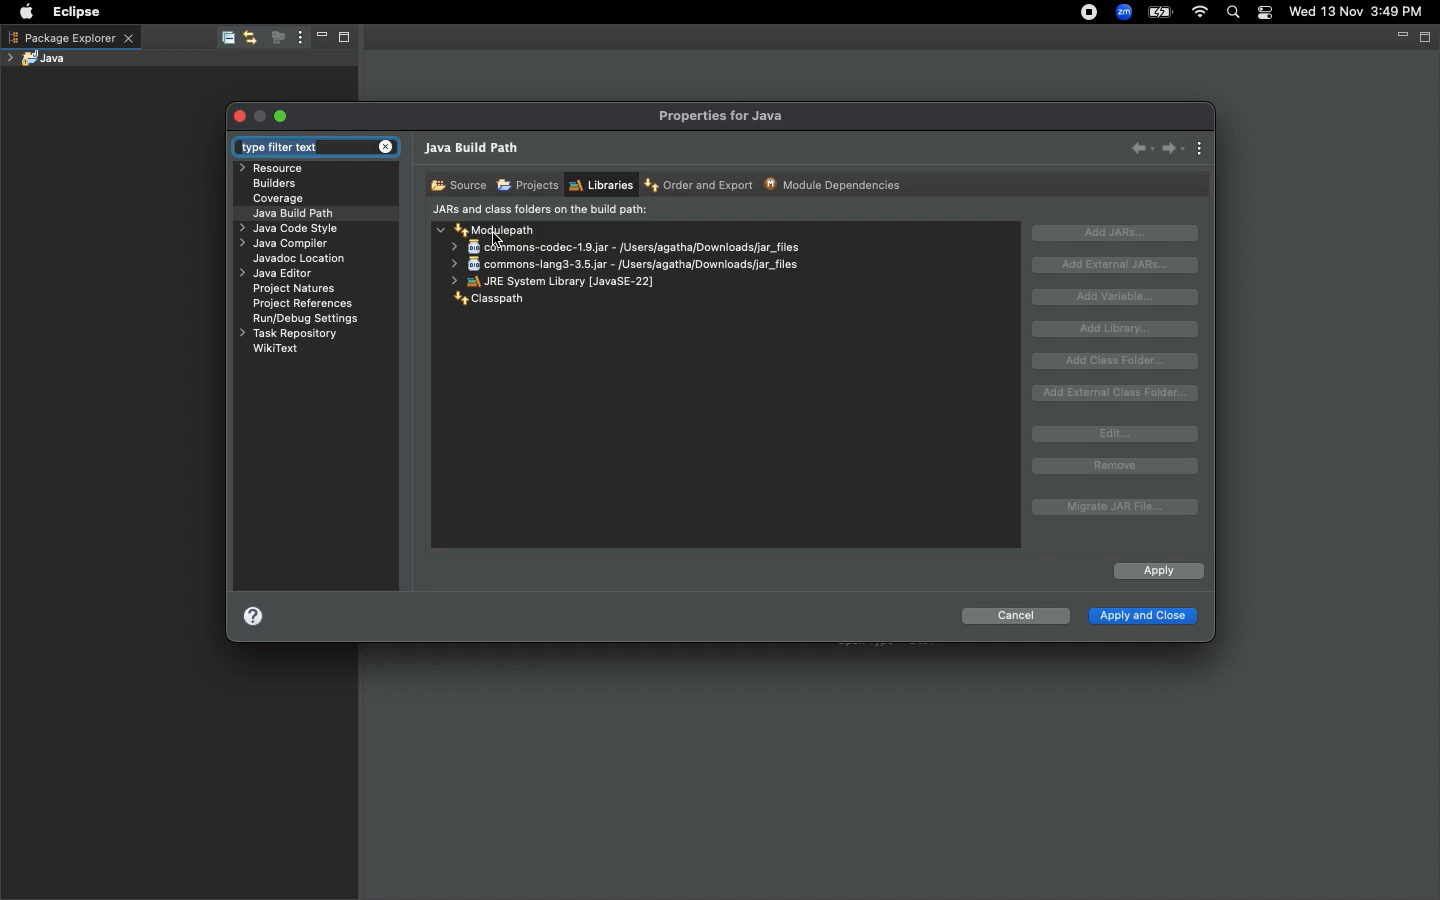 The width and height of the screenshot is (1440, 900). I want to click on Java code style, so click(286, 230).